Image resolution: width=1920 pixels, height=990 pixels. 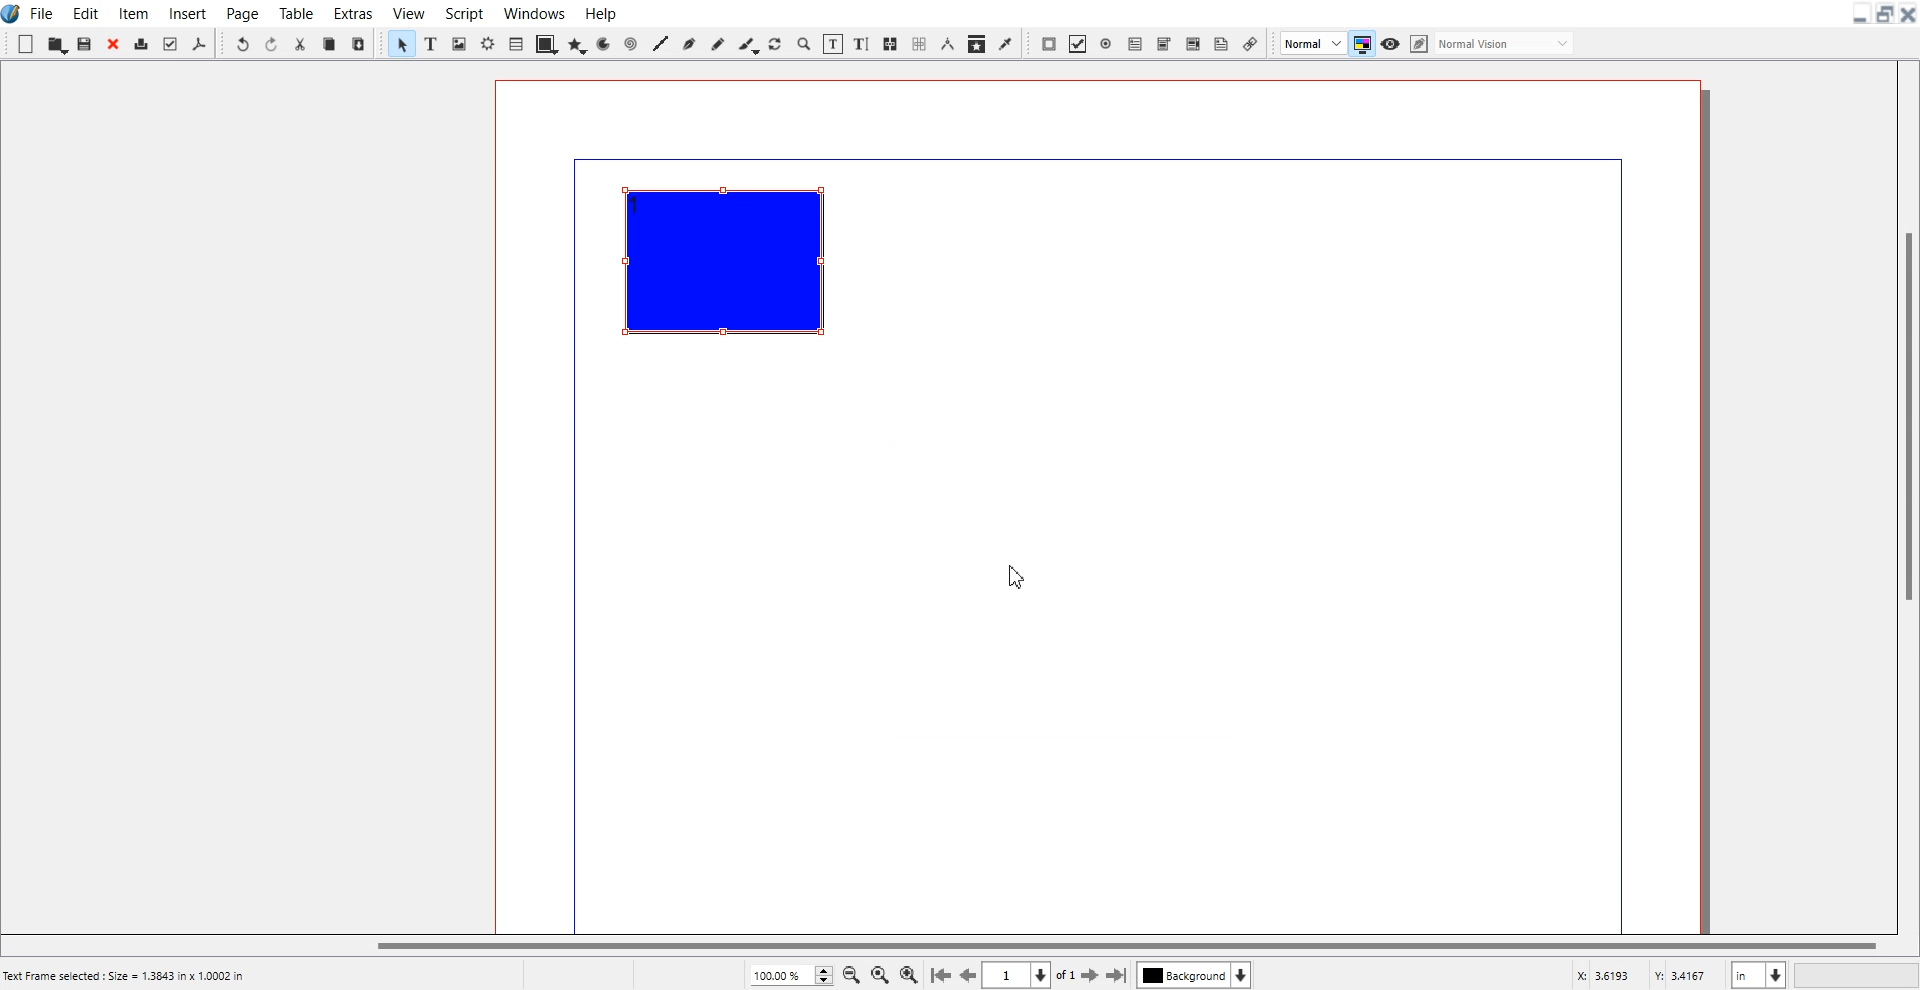 I want to click on PDF Check Box, so click(x=1079, y=44).